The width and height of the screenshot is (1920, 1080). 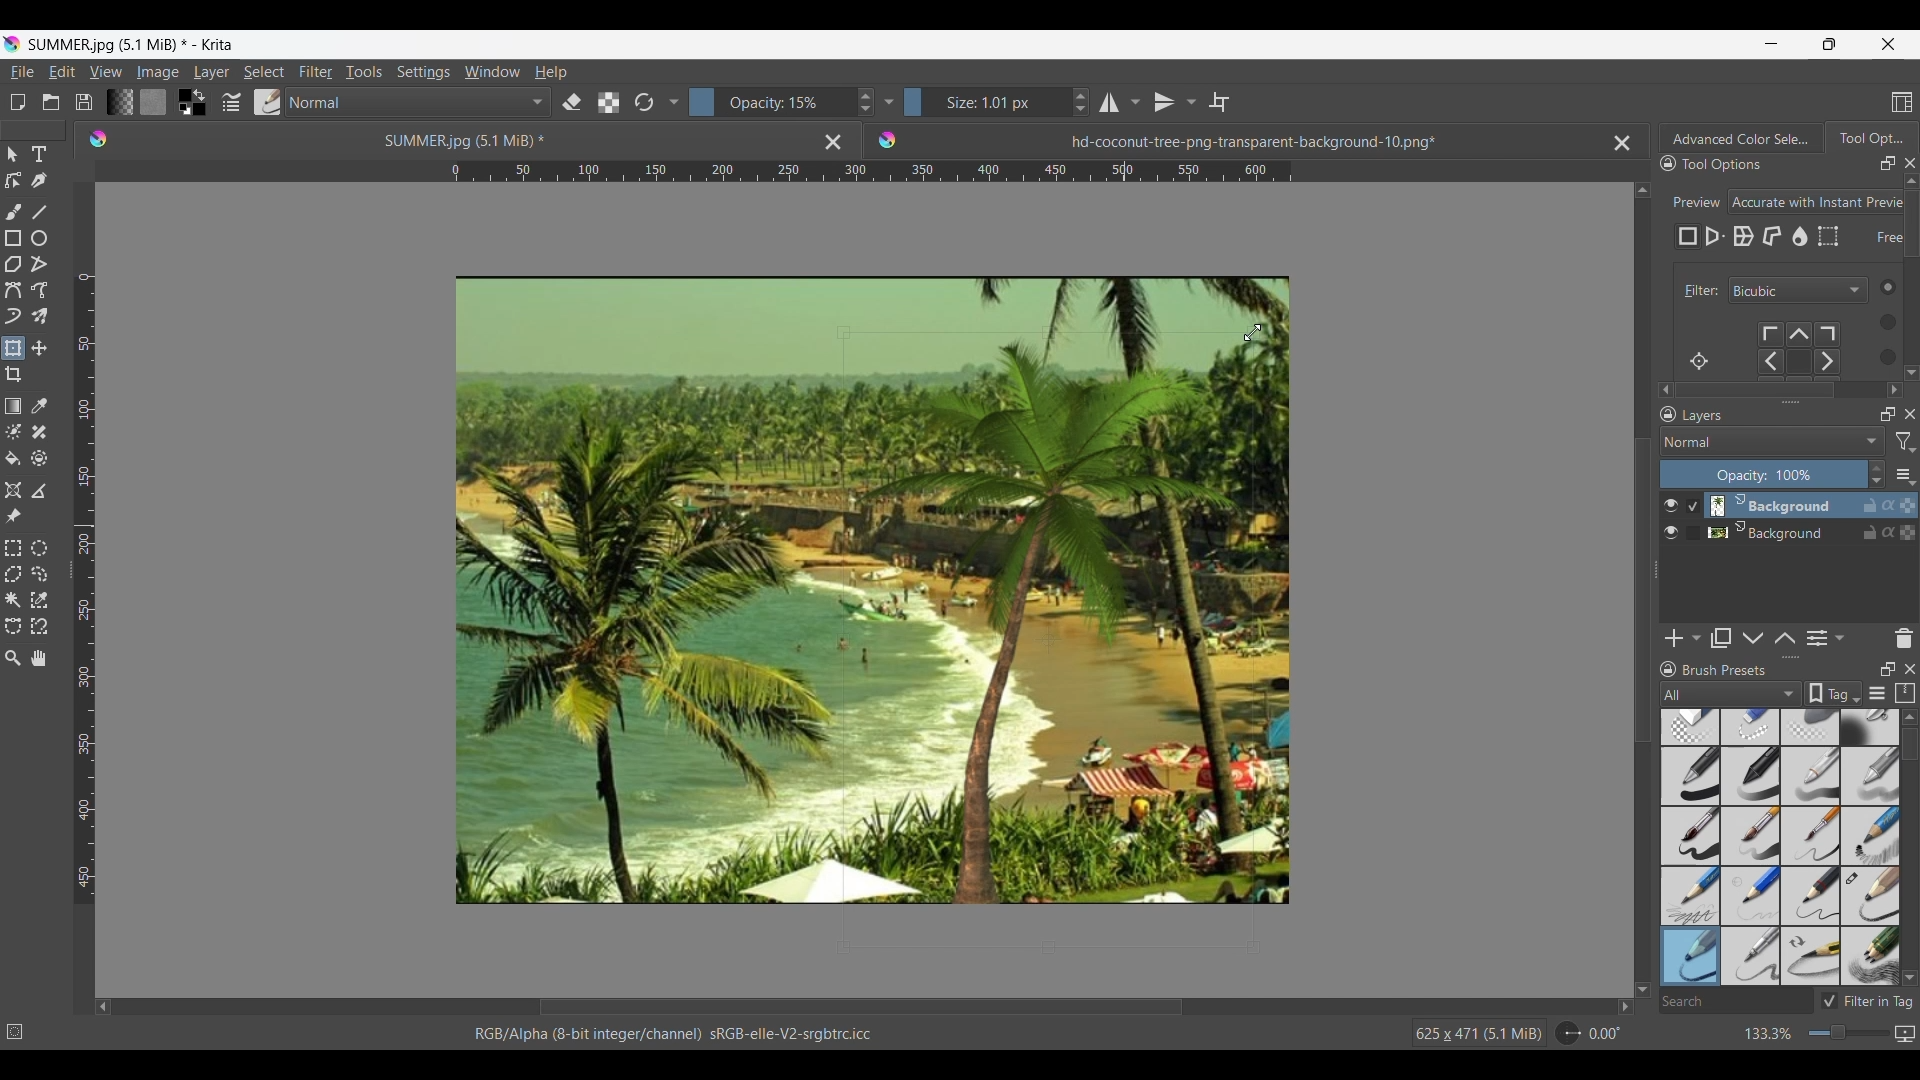 What do you see at coordinates (643, 102) in the screenshot?
I see `Reload original preset` at bounding box center [643, 102].